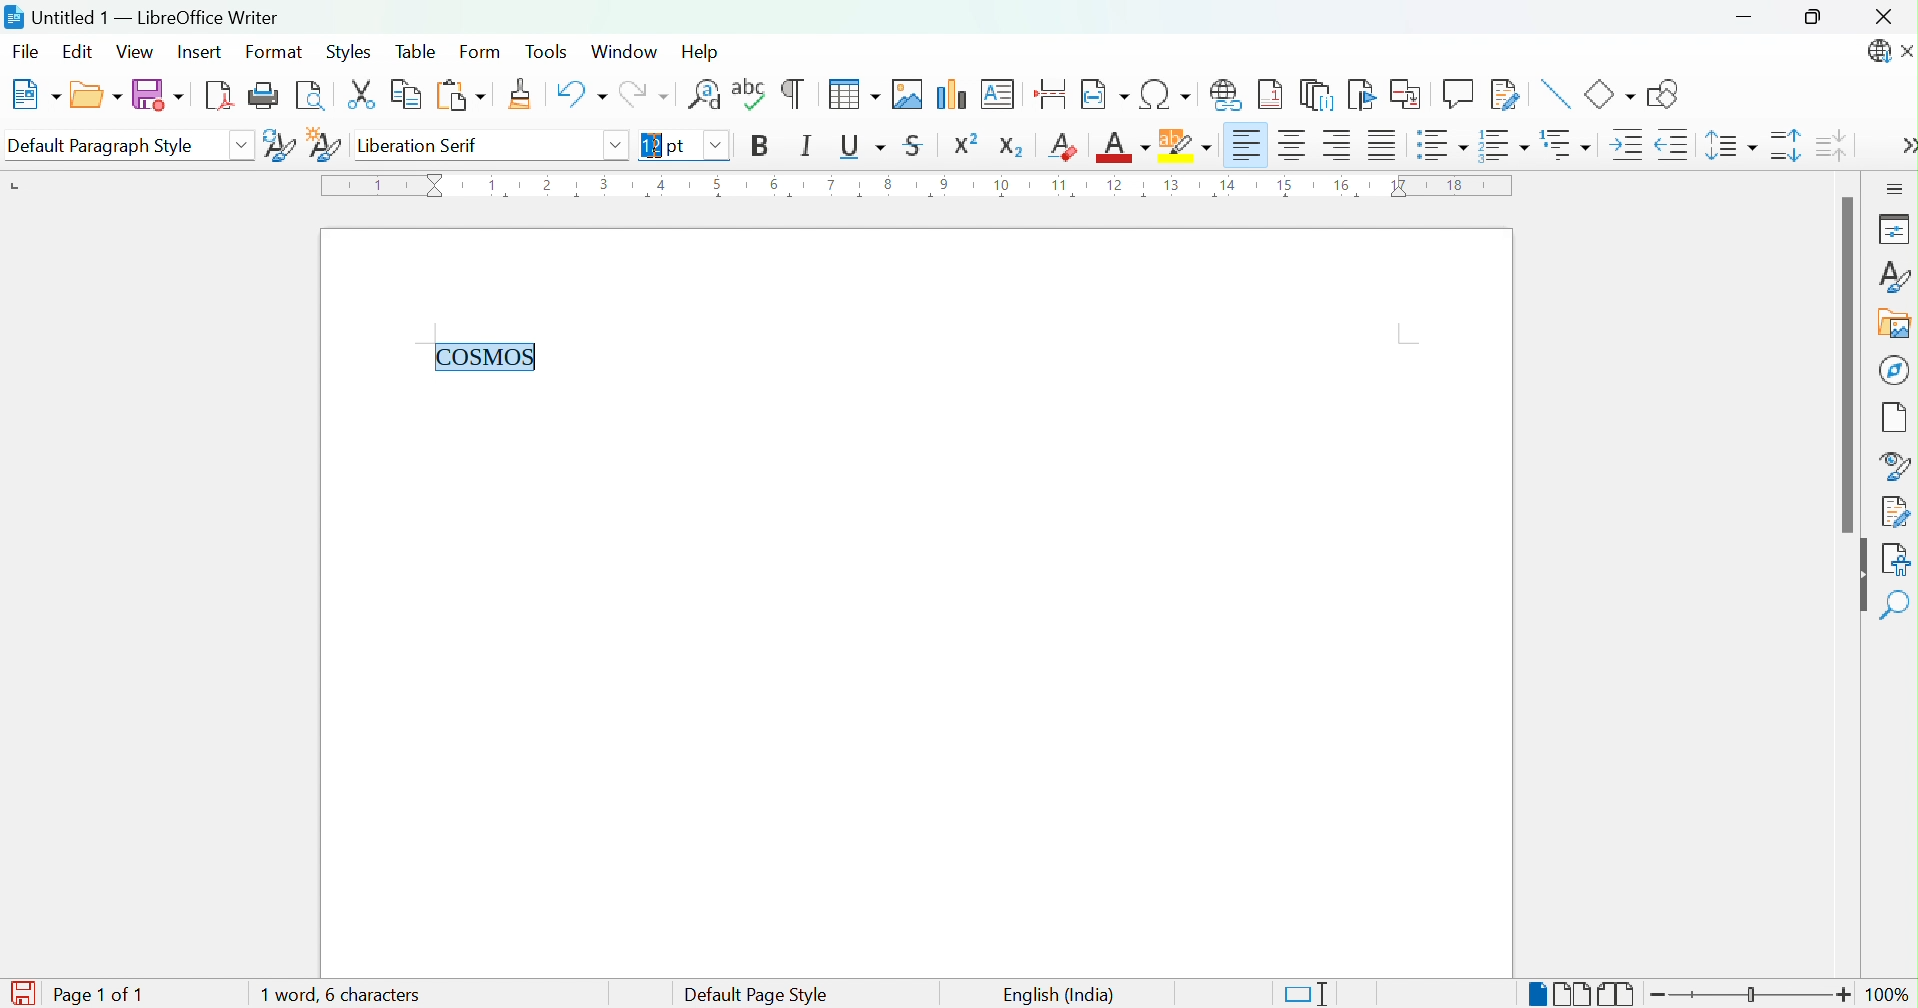 This screenshot has width=1918, height=1008. What do you see at coordinates (1623, 145) in the screenshot?
I see `Increase Indent` at bounding box center [1623, 145].